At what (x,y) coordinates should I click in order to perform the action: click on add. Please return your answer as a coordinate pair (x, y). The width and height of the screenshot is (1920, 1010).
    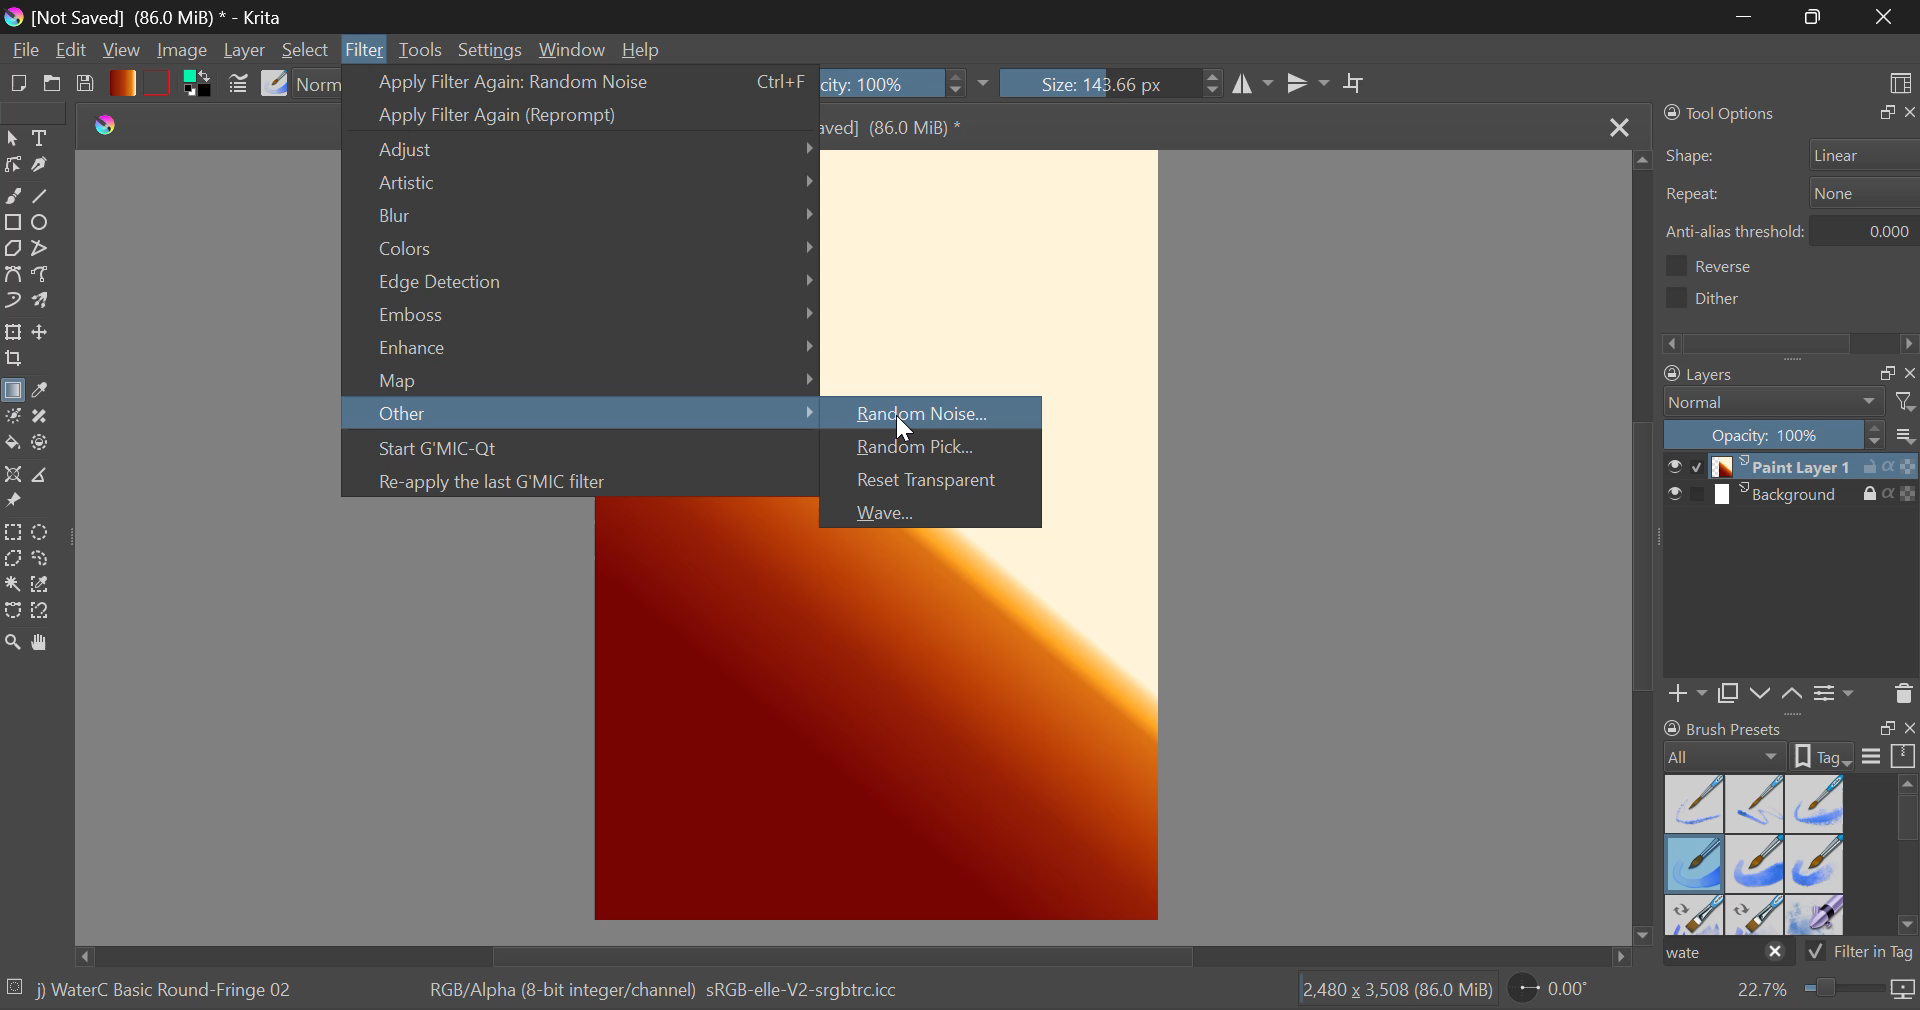
    Looking at the image, I should click on (1689, 696).